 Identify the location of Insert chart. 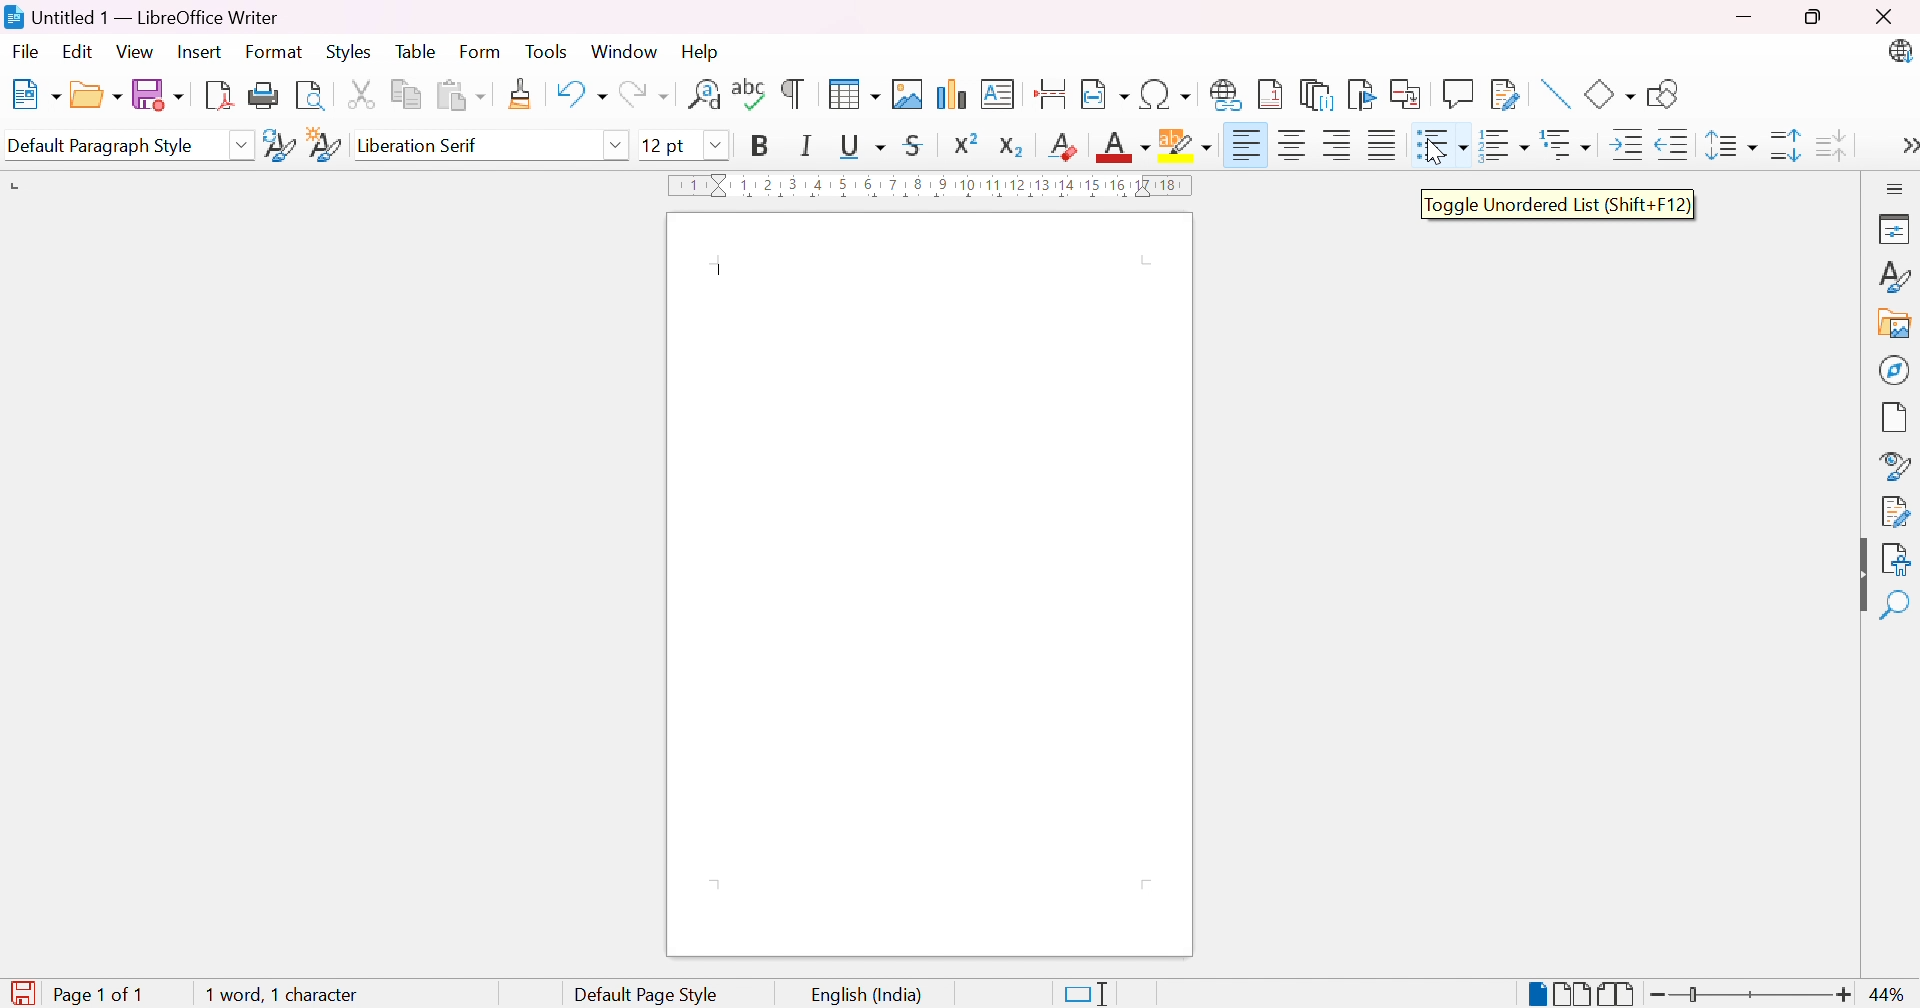
(952, 94).